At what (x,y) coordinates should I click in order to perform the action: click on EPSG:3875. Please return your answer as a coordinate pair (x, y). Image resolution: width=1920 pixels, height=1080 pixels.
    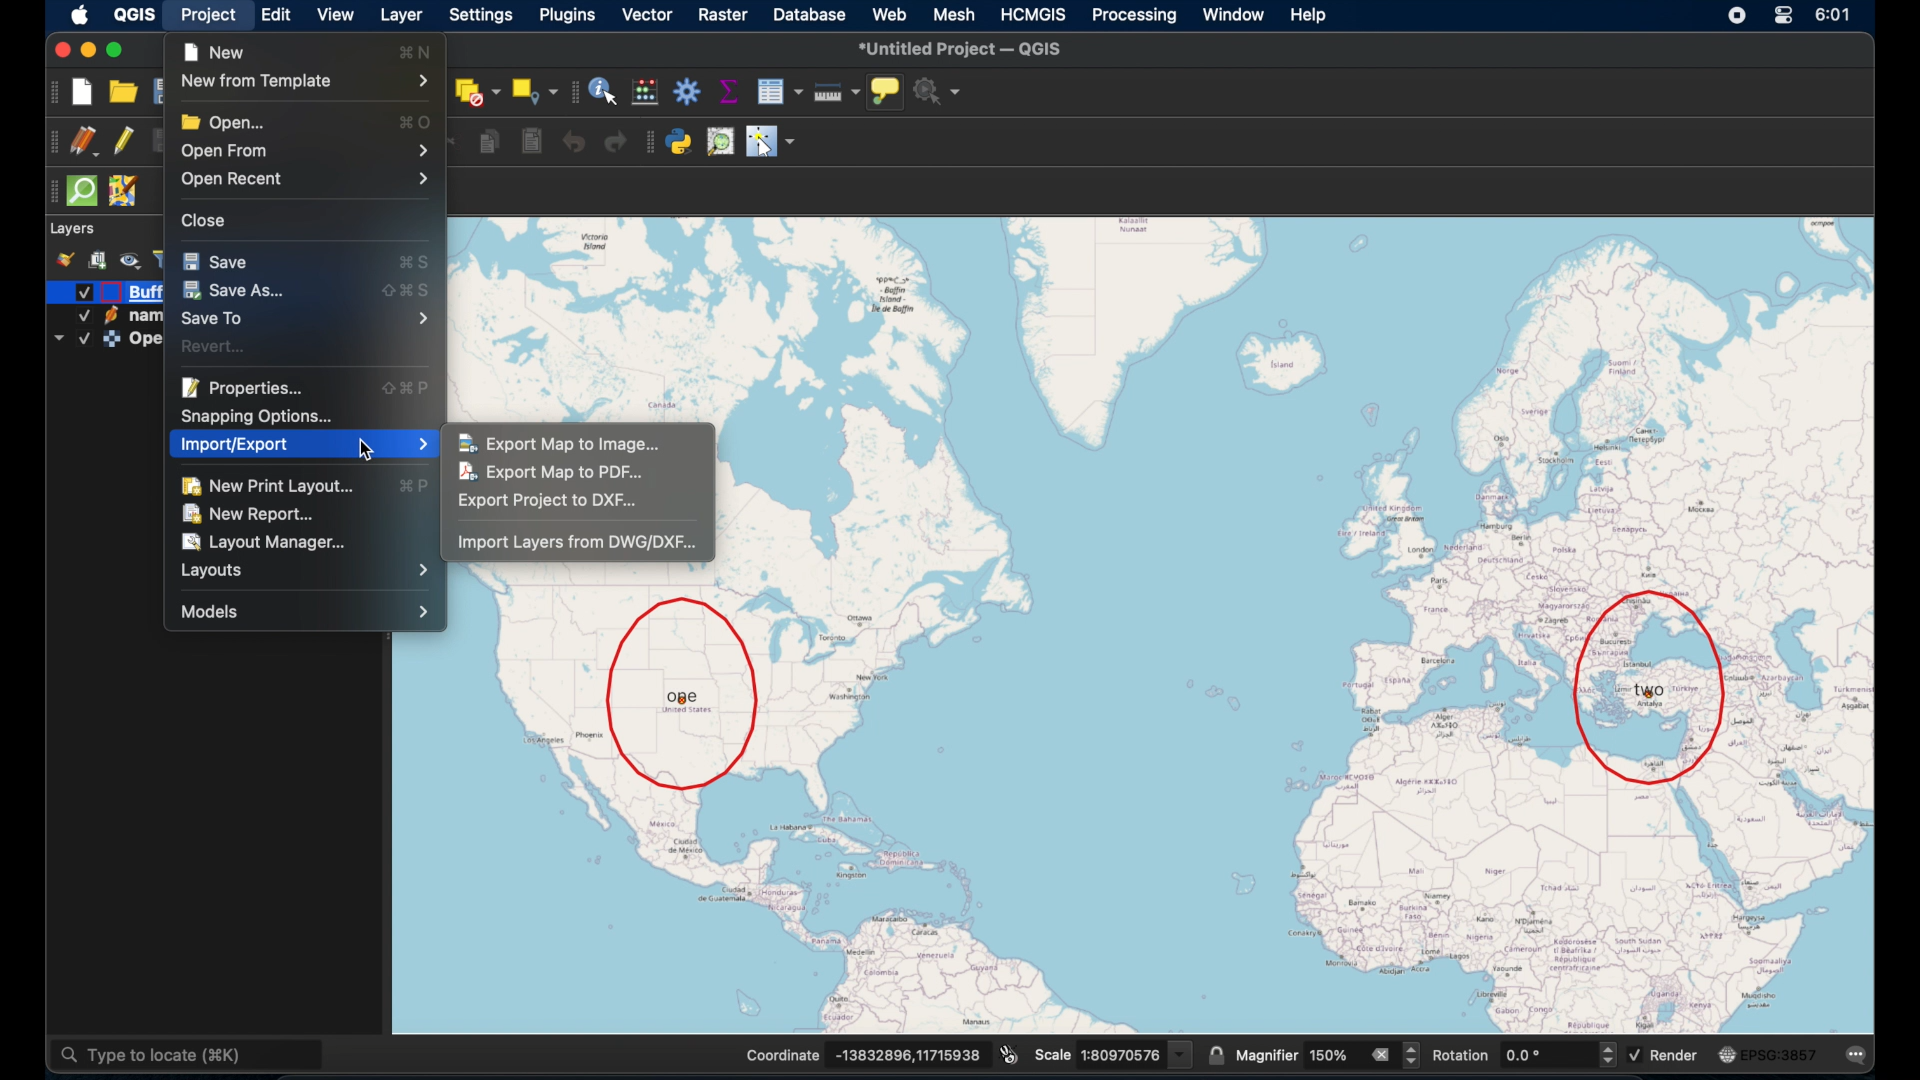
    Looking at the image, I should click on (1781, 1055).